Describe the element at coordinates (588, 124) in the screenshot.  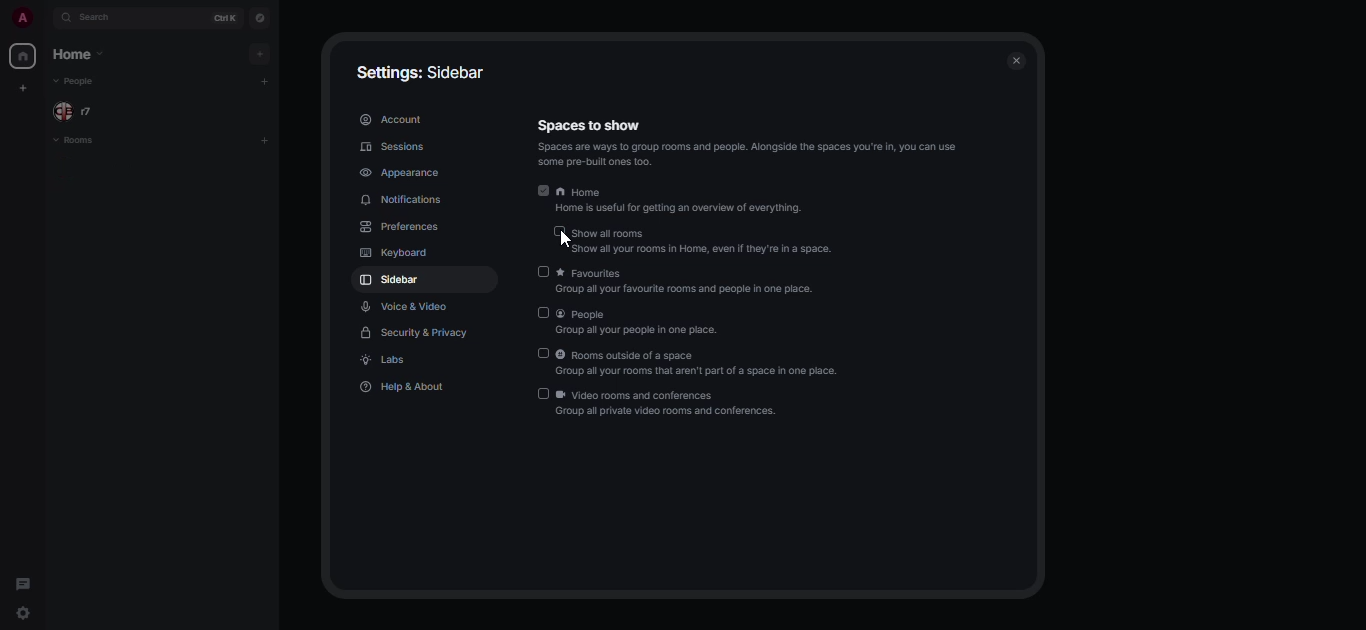
I see `spaces to show` at that location.